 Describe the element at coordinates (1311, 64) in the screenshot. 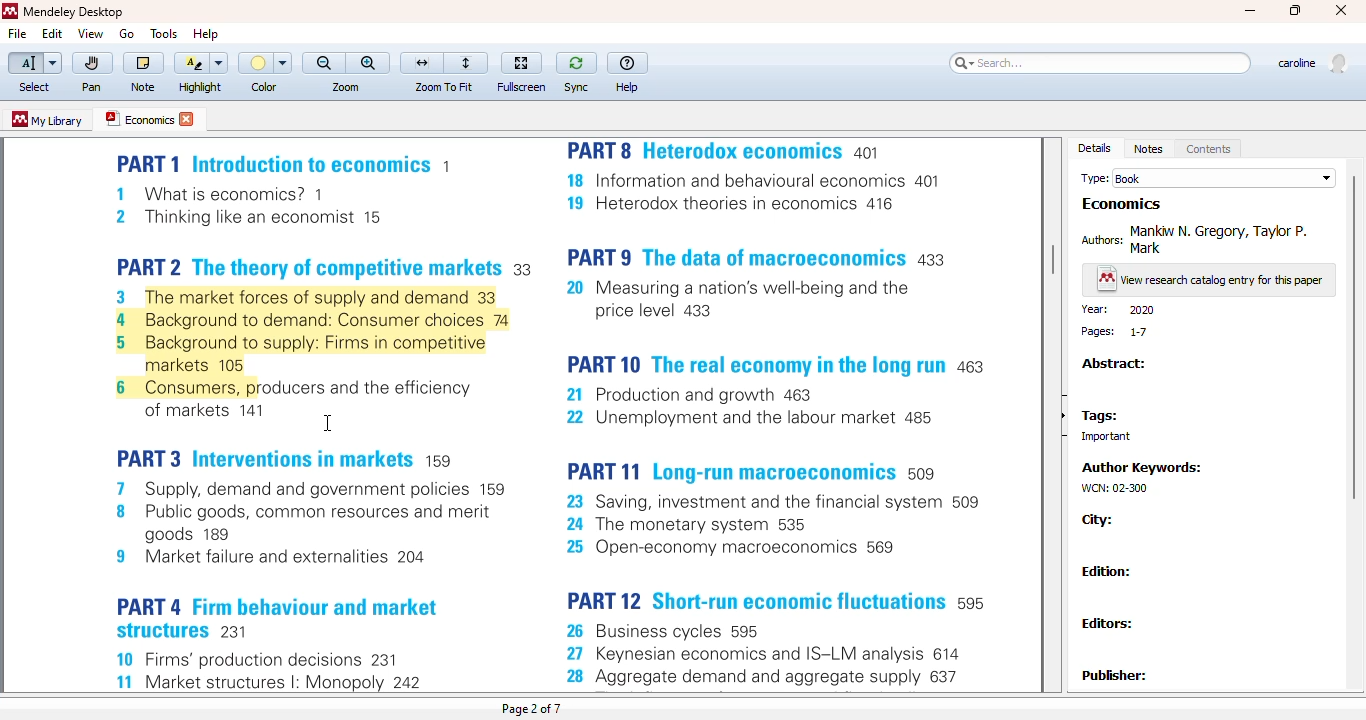

I see `profile` at that location.